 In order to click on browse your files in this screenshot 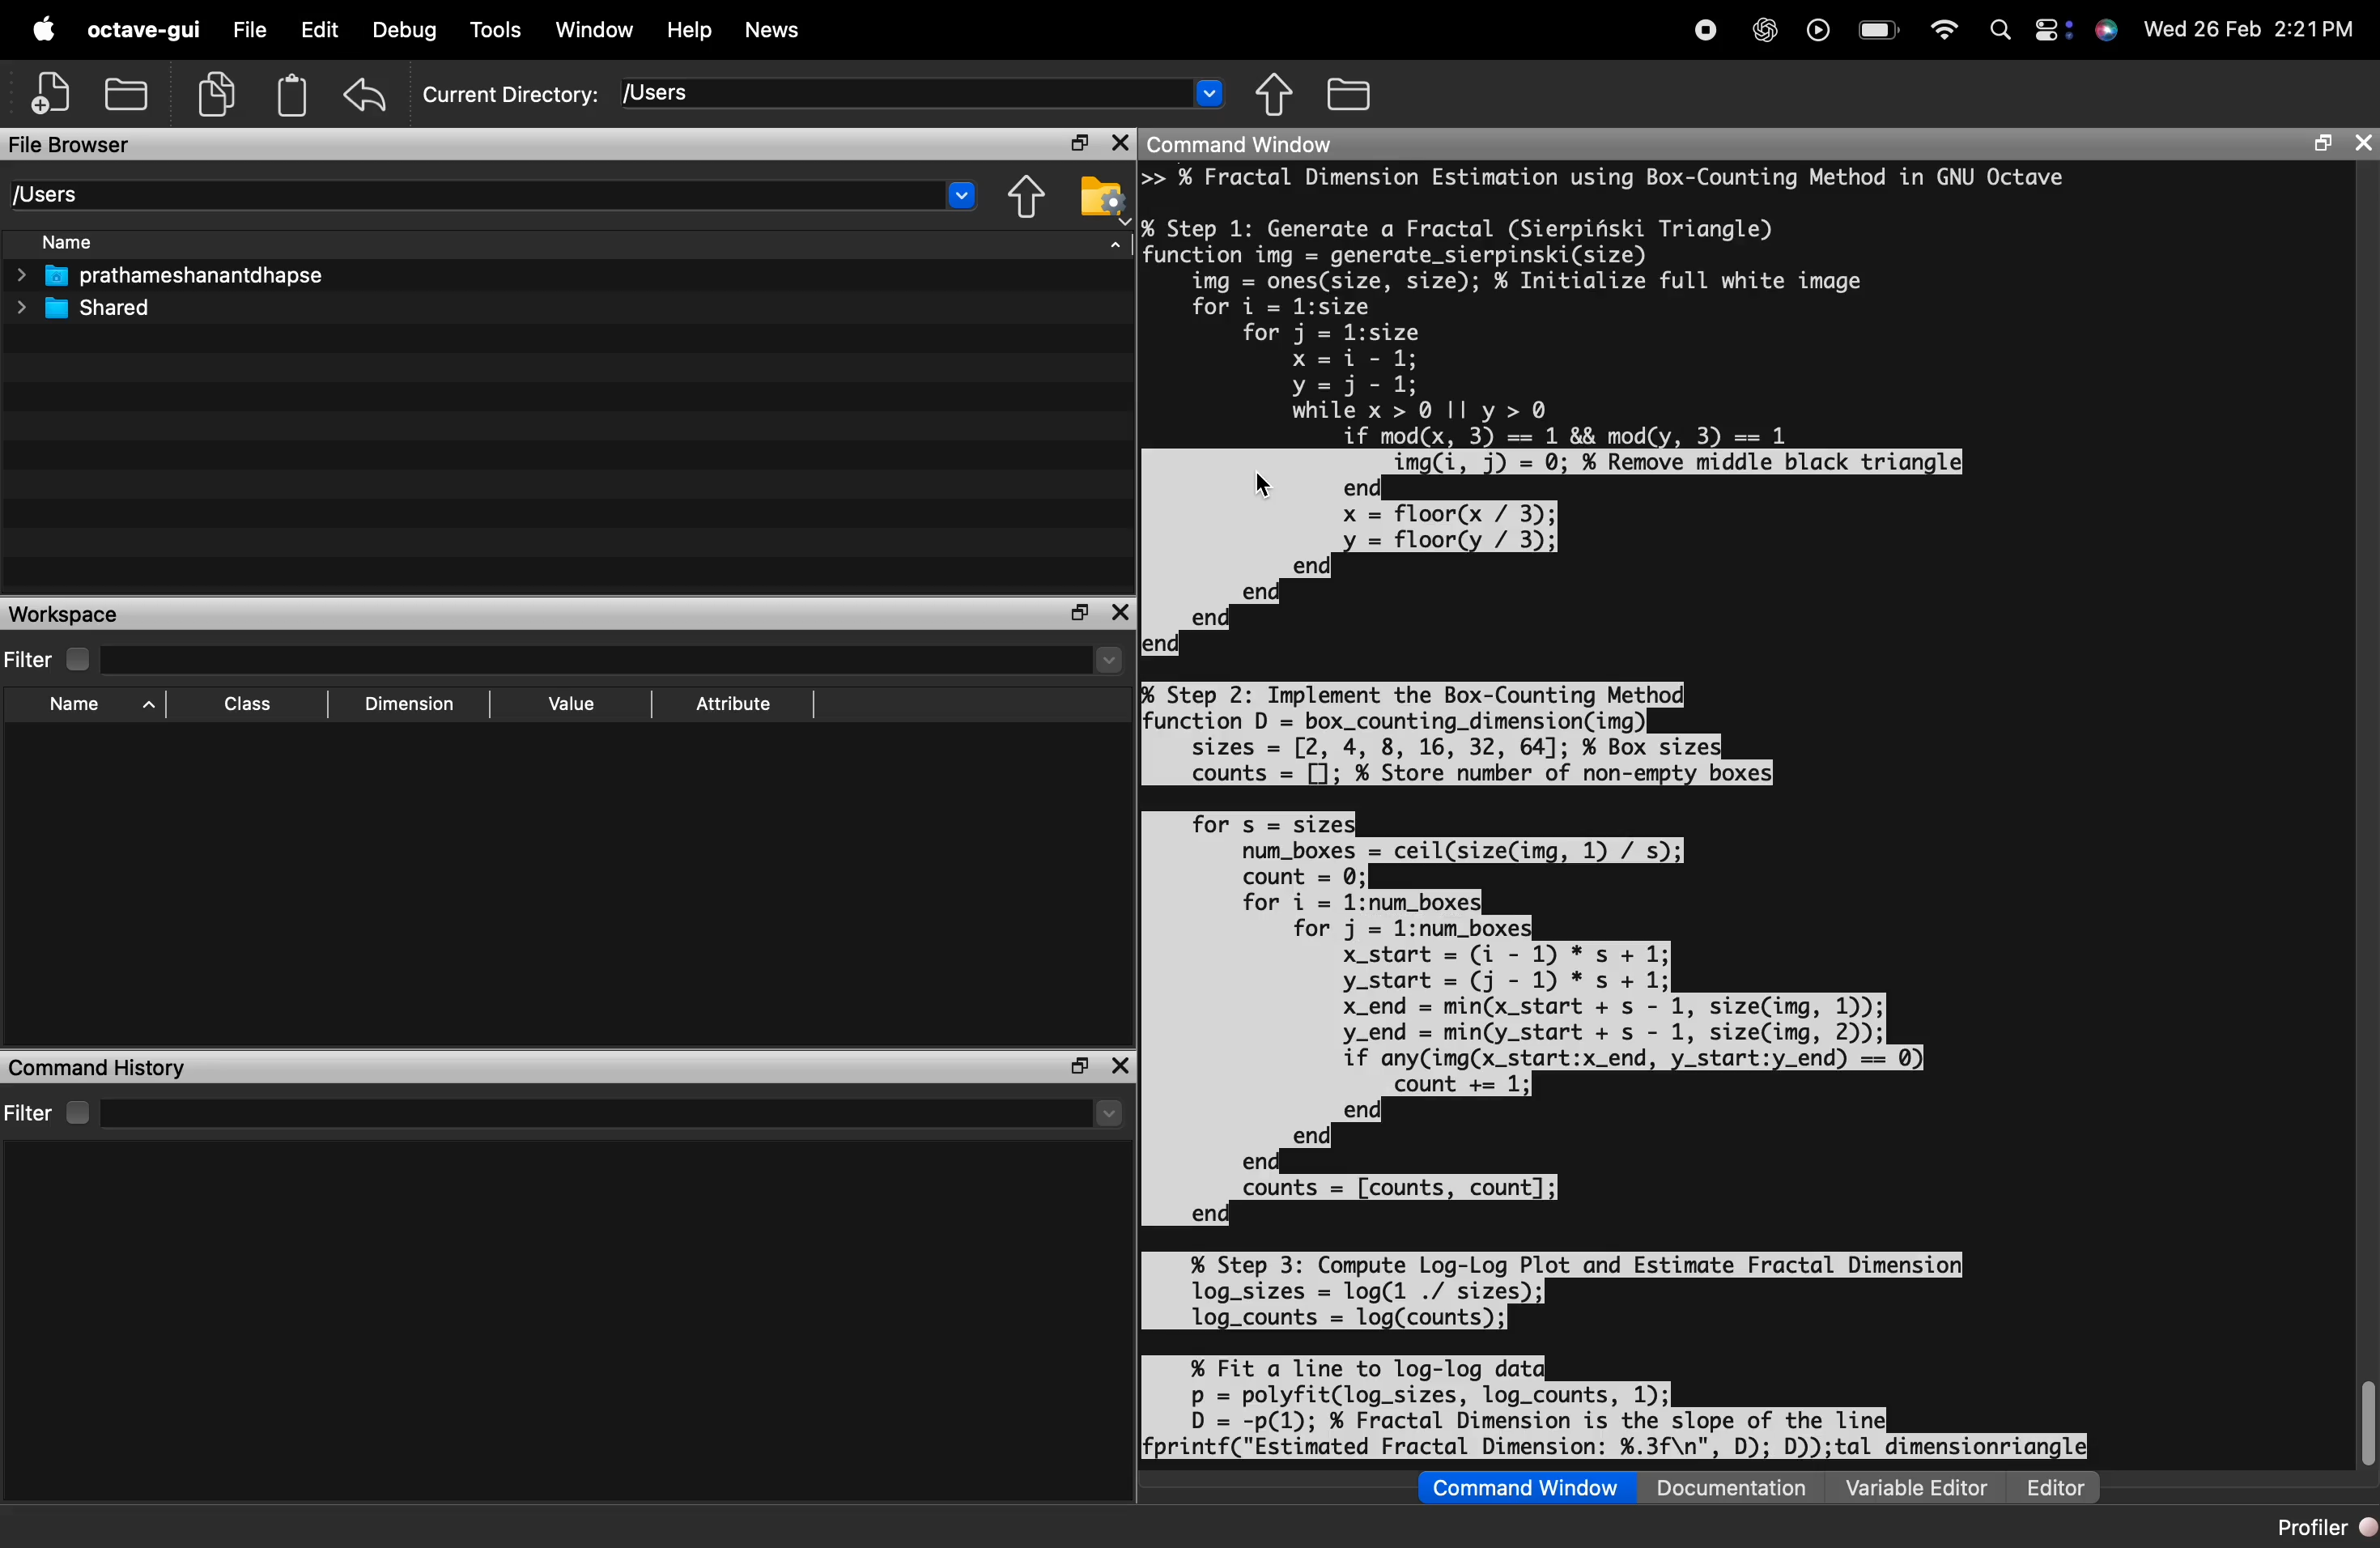, I will do `click(1101, 198)`.